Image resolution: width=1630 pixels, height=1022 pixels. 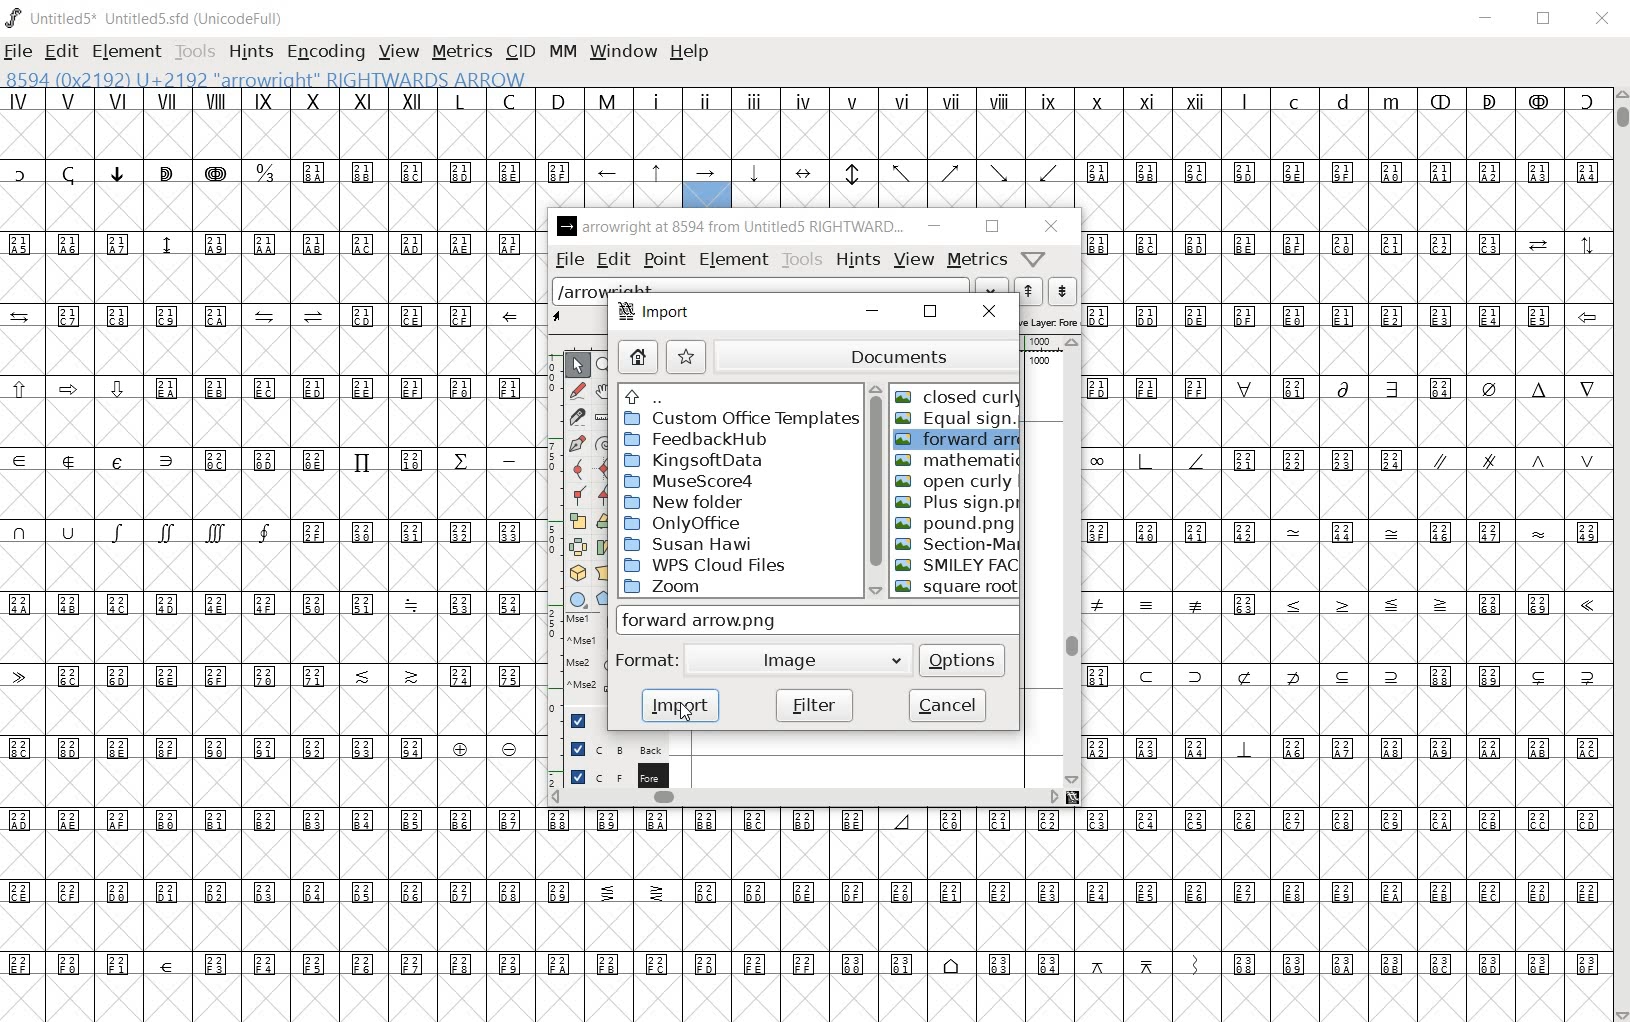 What do you see at coordinates (576, 573) in the screenshot?
I see `rotate the selection in 3D and project back to plane` at bounding box center [576, 573].